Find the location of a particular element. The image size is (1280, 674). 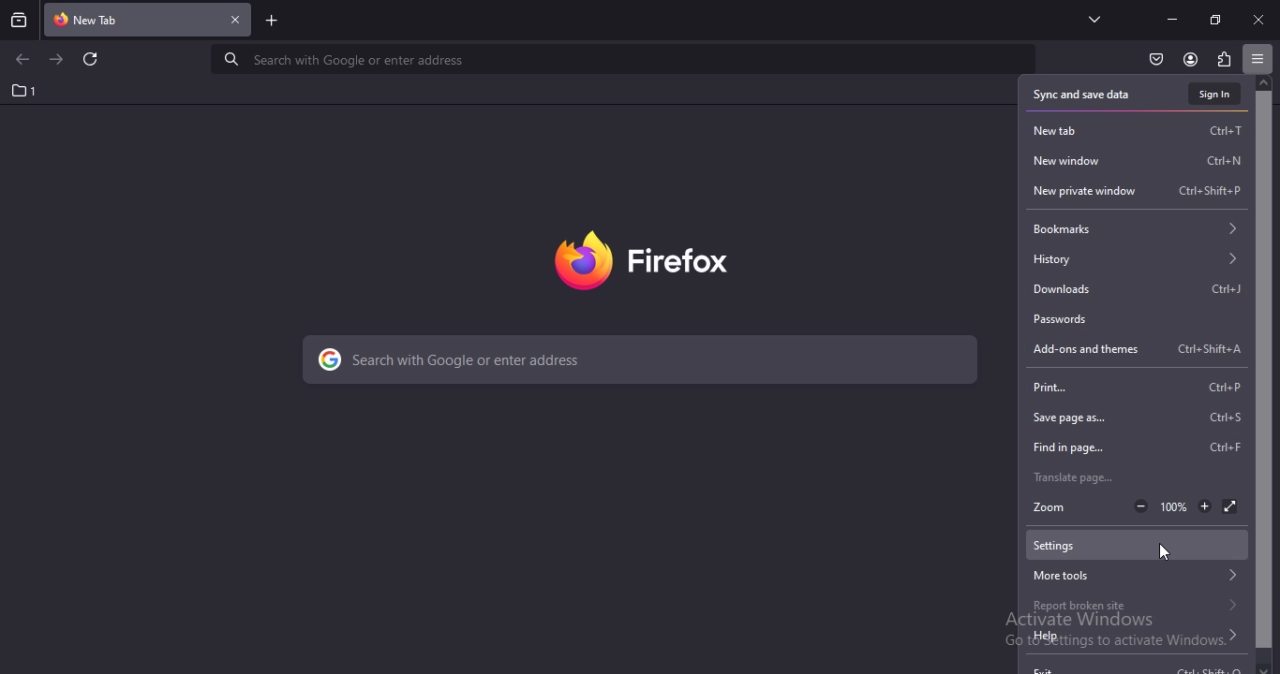

list all tabs is located at coordinates (1095, 18).